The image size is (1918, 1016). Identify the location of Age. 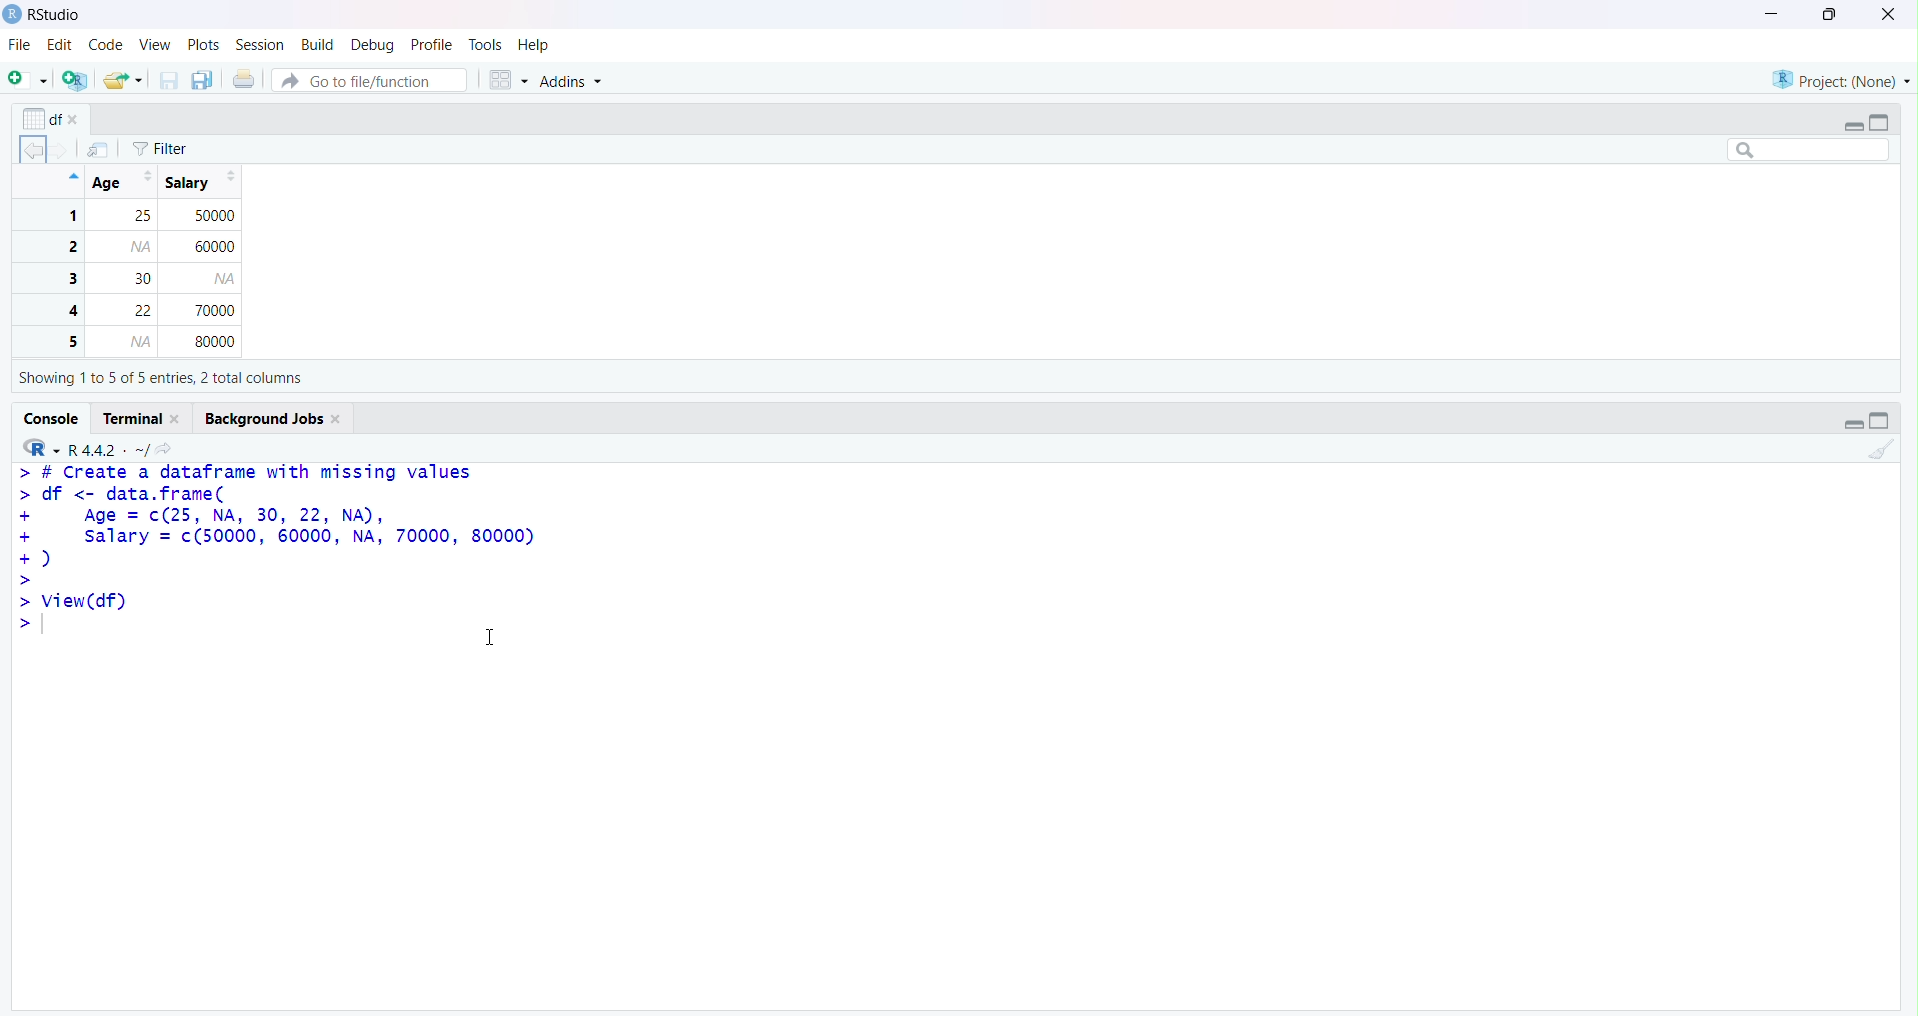
(122, 183).